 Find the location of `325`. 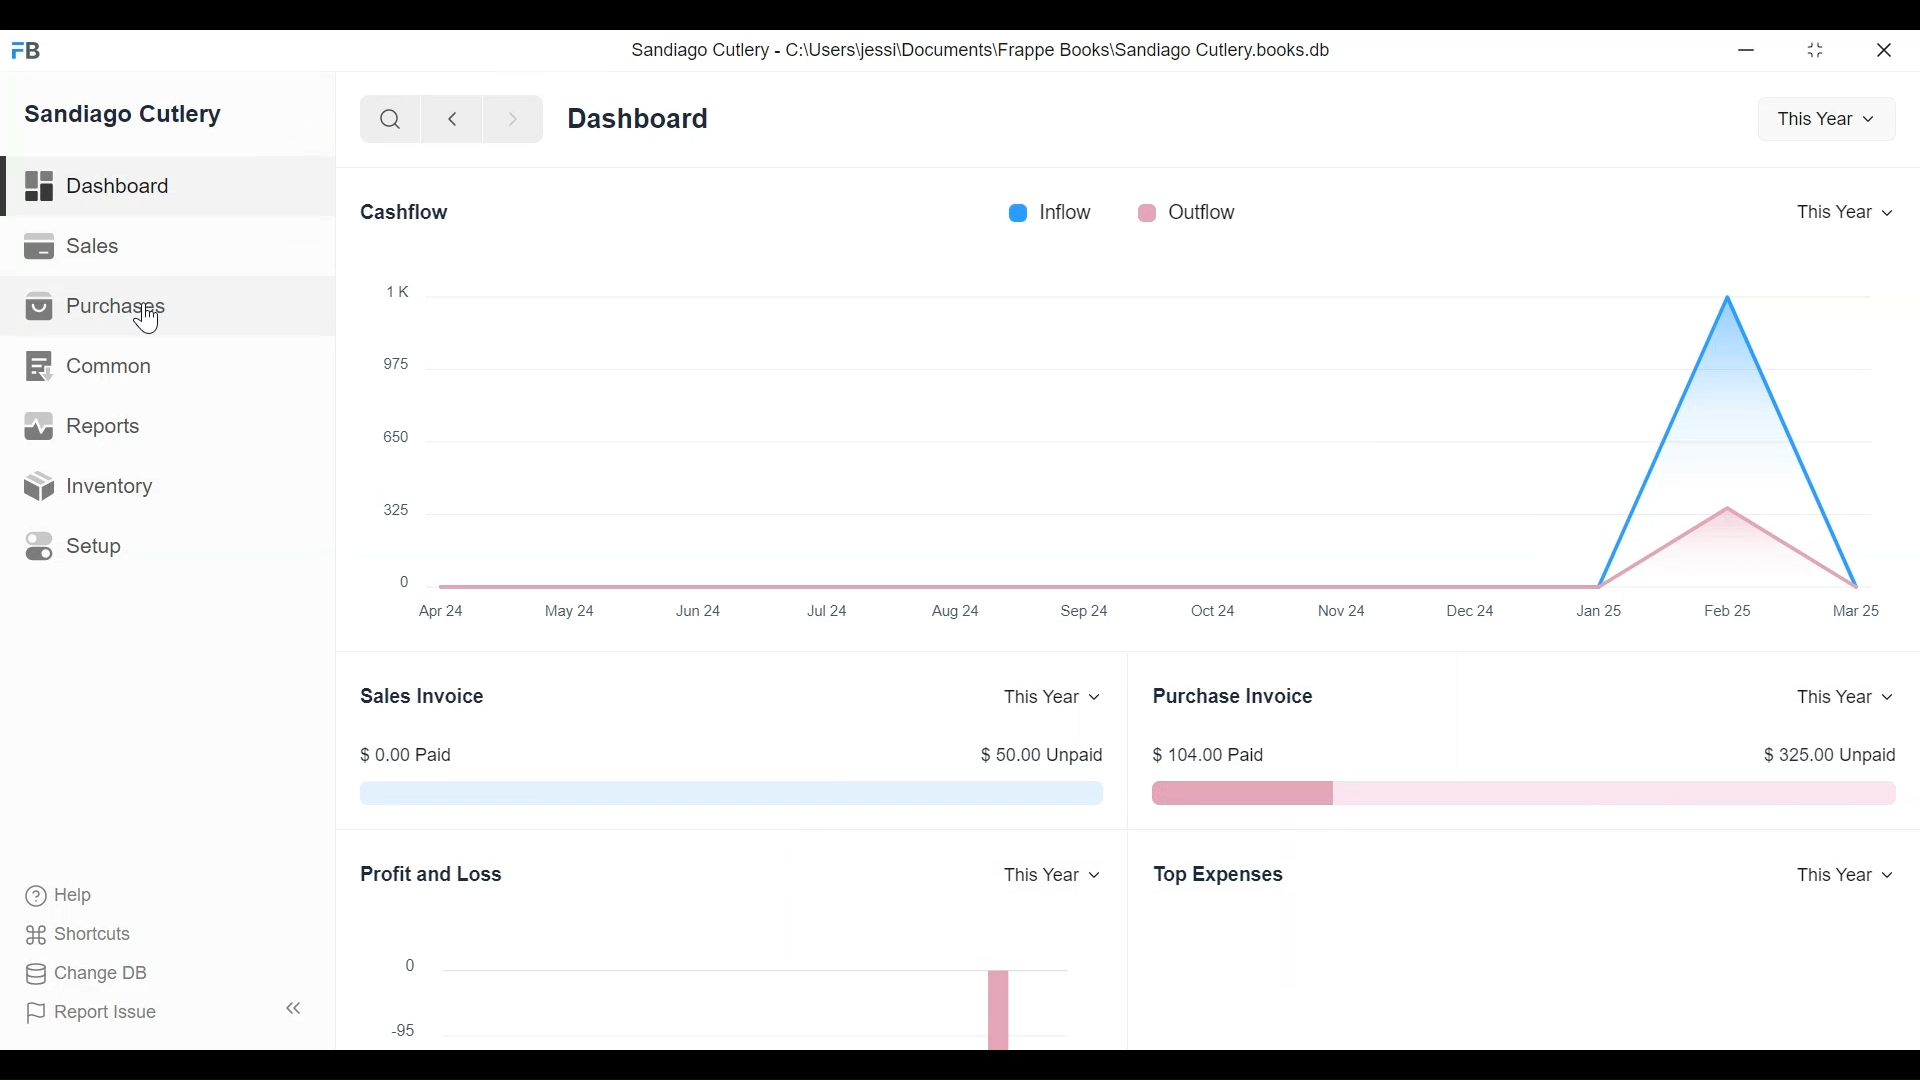

325 is located at coordinates (386, 511).